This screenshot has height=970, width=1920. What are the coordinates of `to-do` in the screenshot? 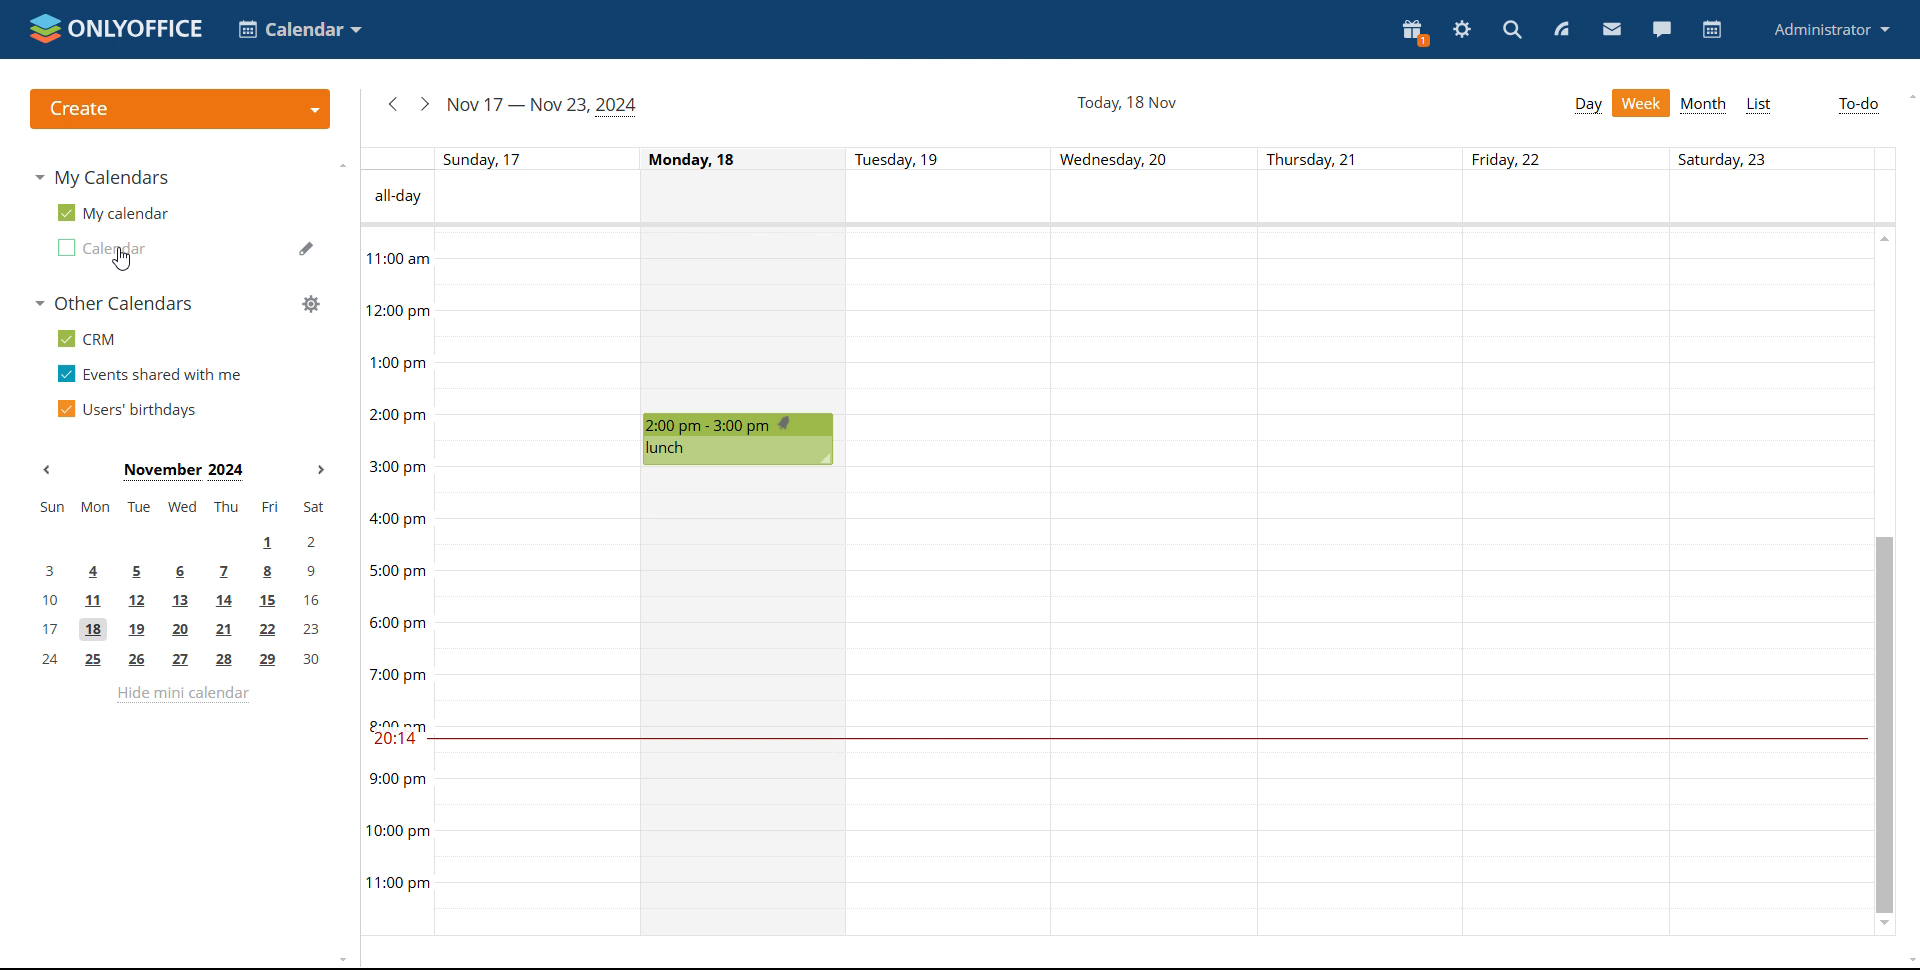 It's located at (1860, 105).